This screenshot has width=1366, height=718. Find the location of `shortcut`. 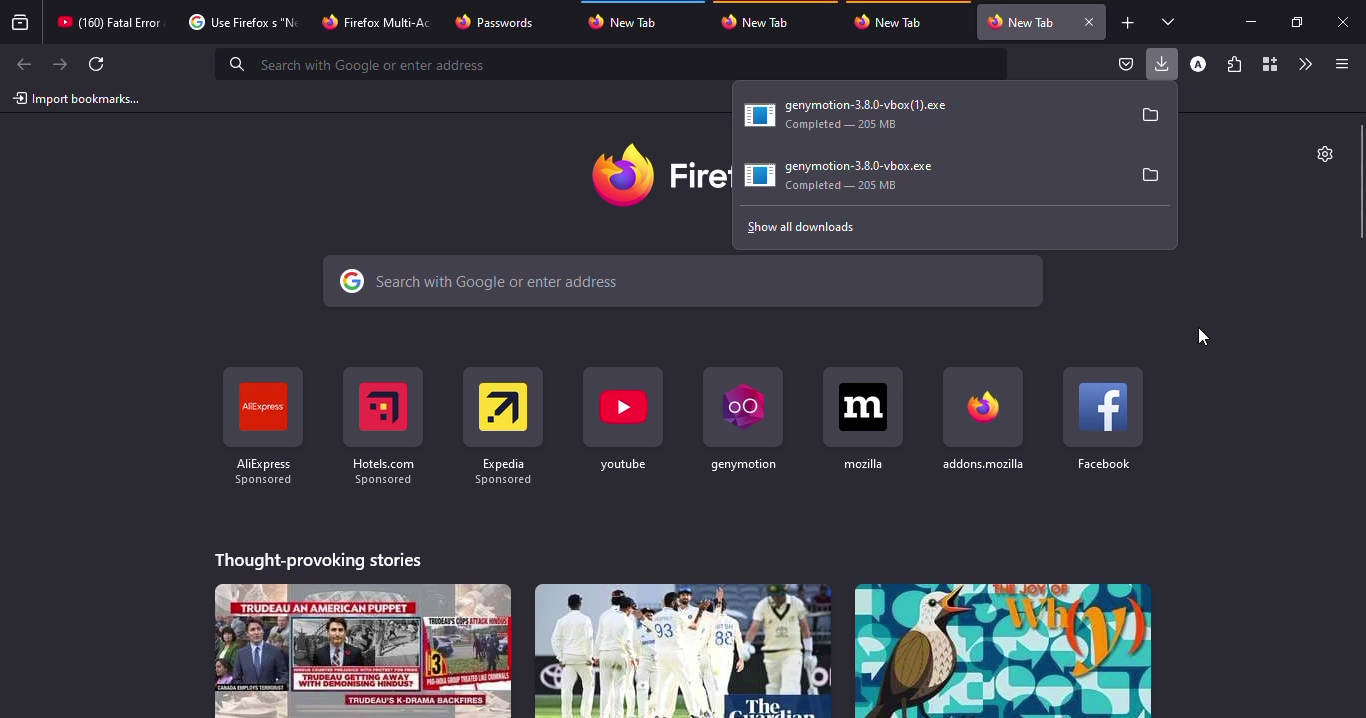

shortcut is located at coordinates (504, 426).